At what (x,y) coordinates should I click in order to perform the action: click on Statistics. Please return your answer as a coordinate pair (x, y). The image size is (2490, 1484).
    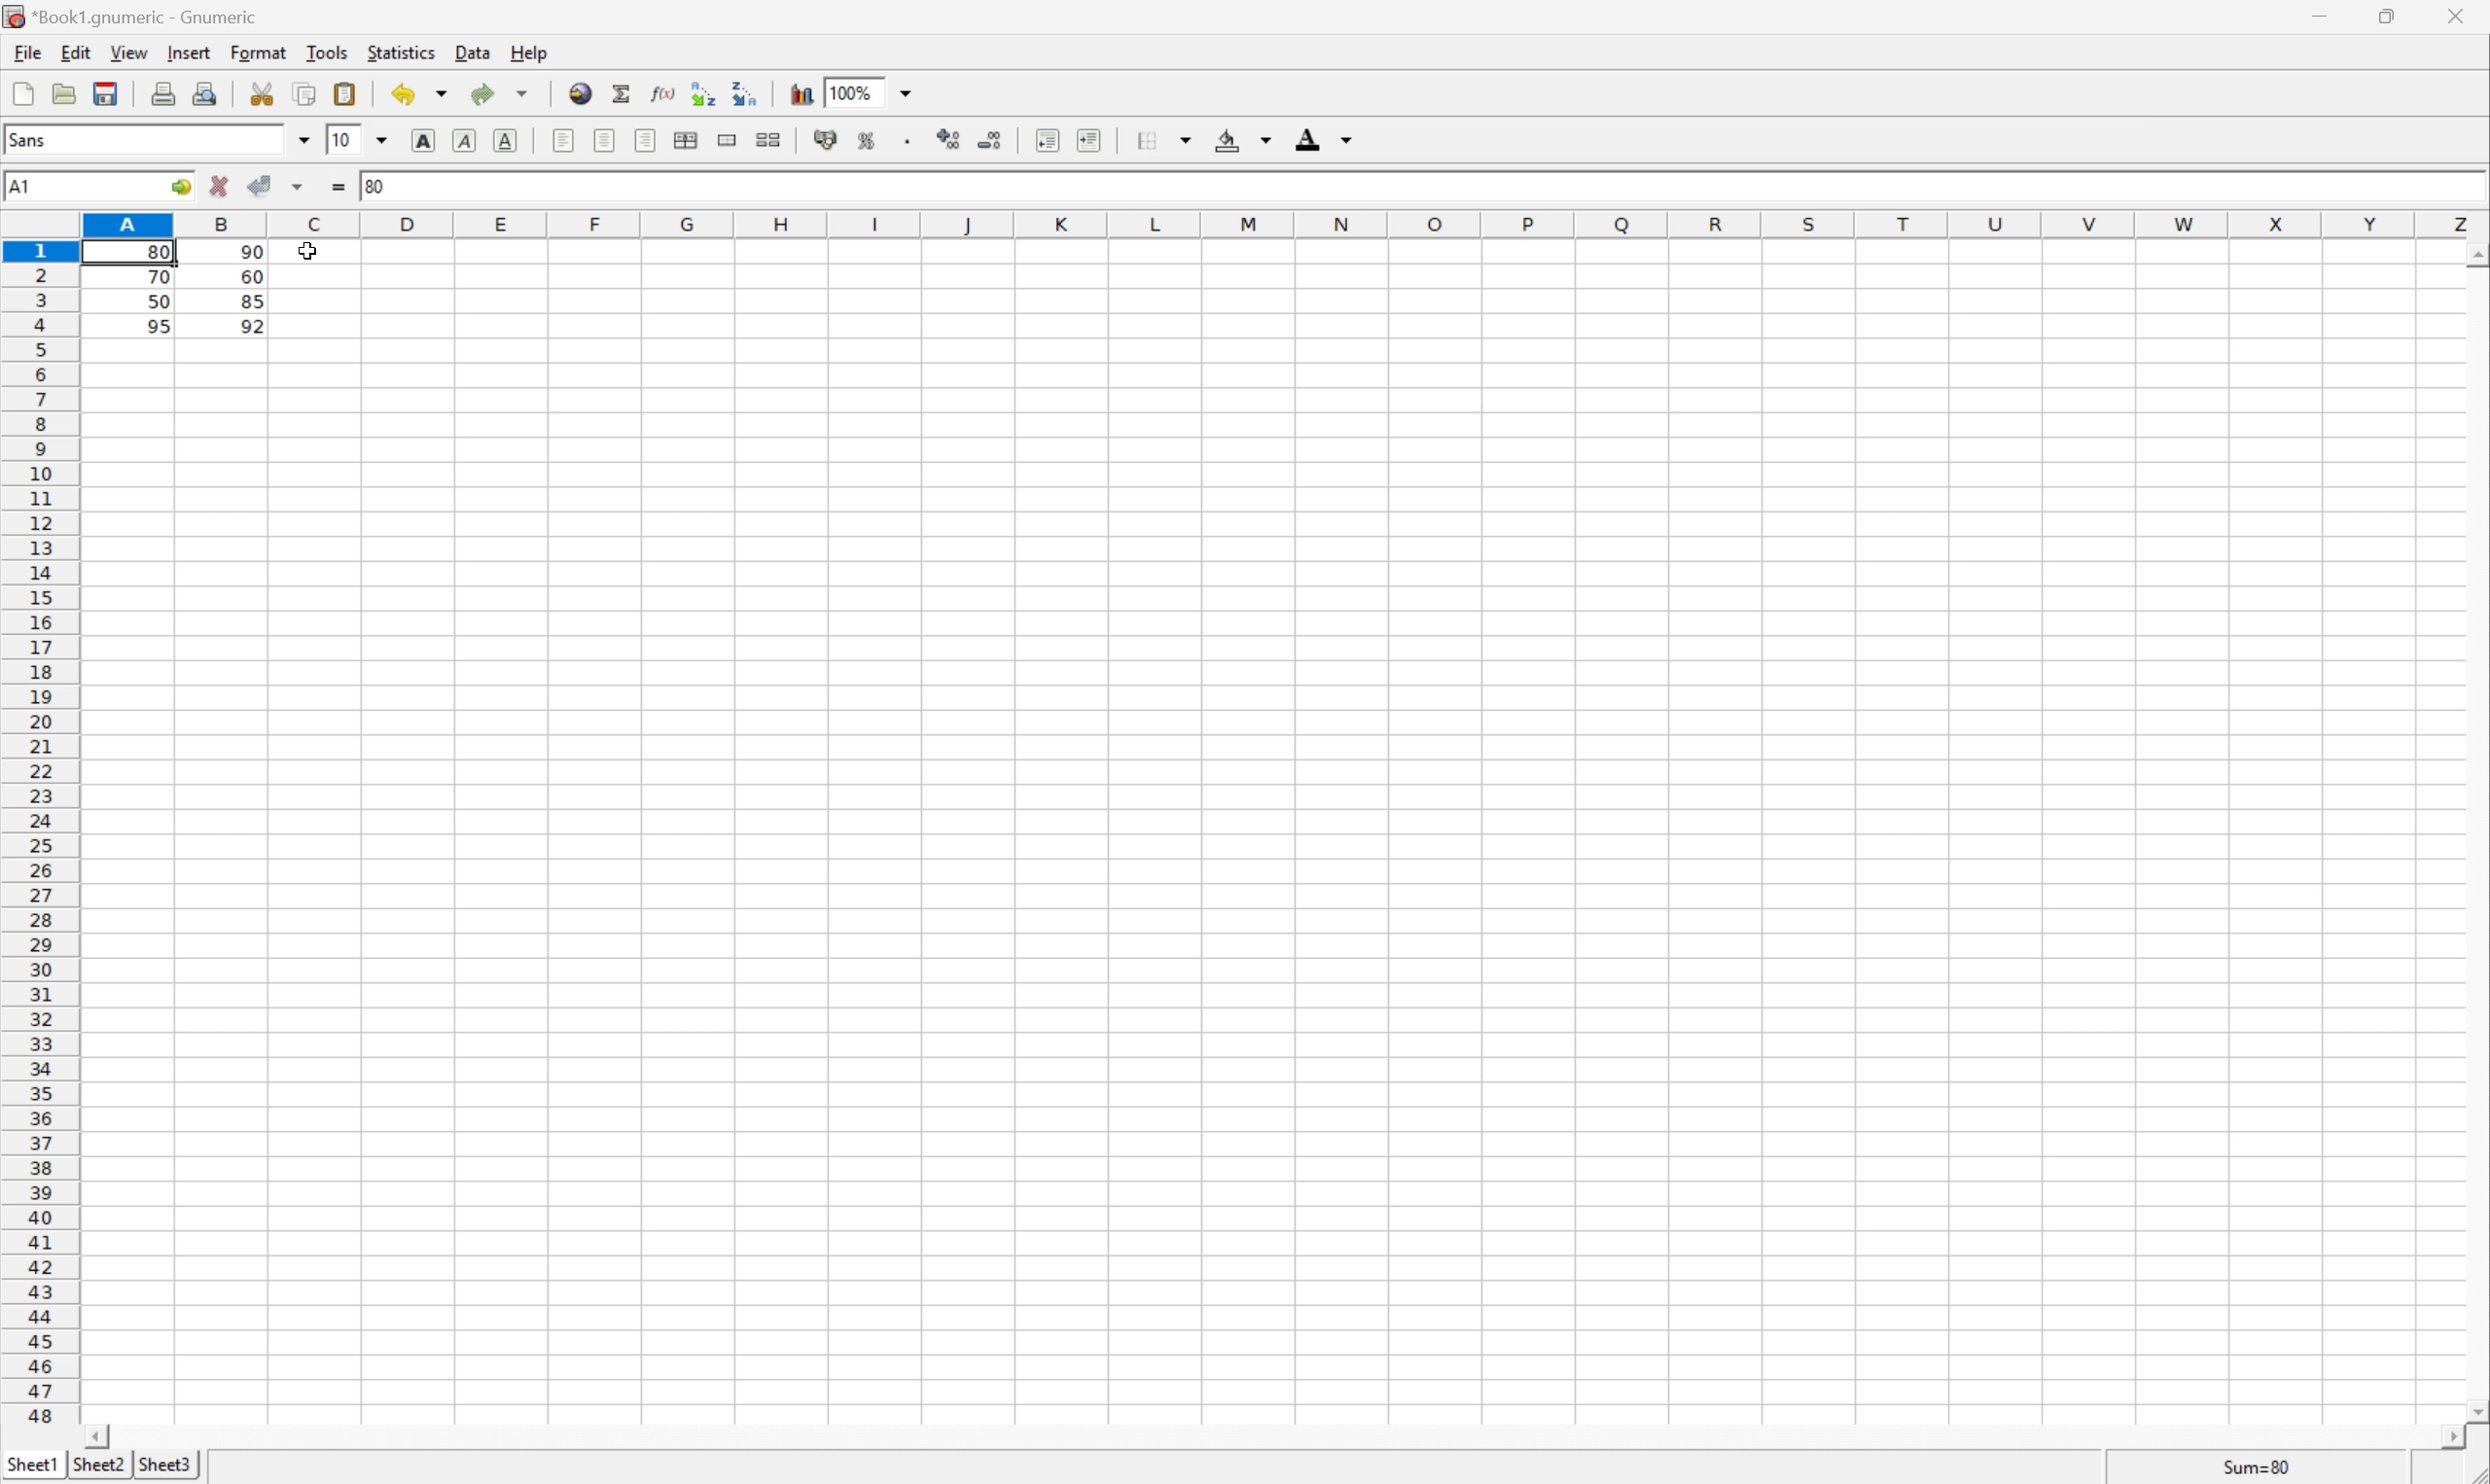
    Looking at the image, I should click on (404, 54).